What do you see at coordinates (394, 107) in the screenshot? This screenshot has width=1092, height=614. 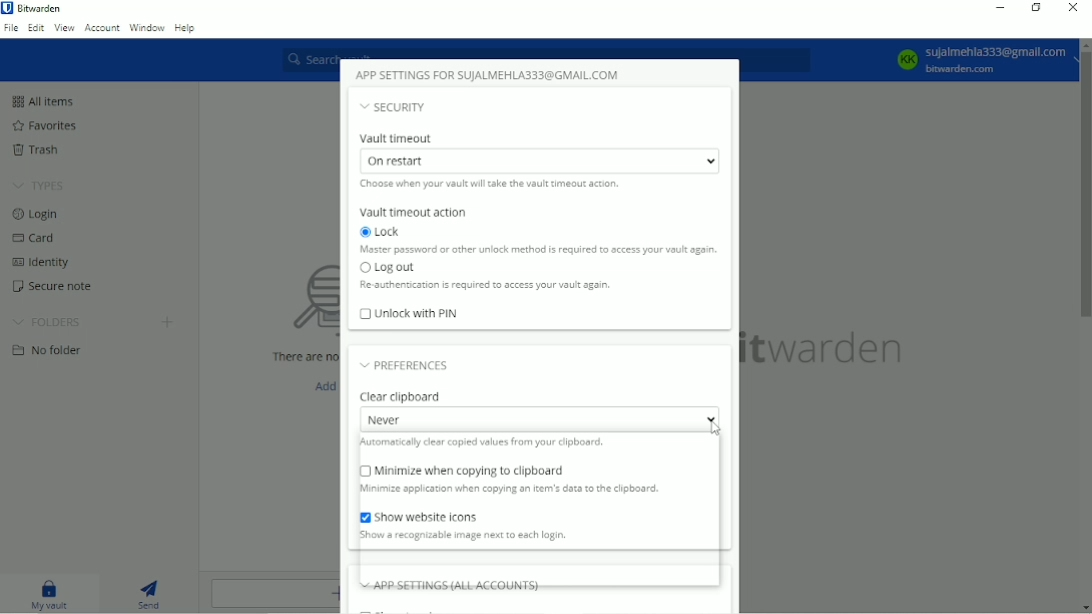 I see `Security` at bounding box center [394, 107].